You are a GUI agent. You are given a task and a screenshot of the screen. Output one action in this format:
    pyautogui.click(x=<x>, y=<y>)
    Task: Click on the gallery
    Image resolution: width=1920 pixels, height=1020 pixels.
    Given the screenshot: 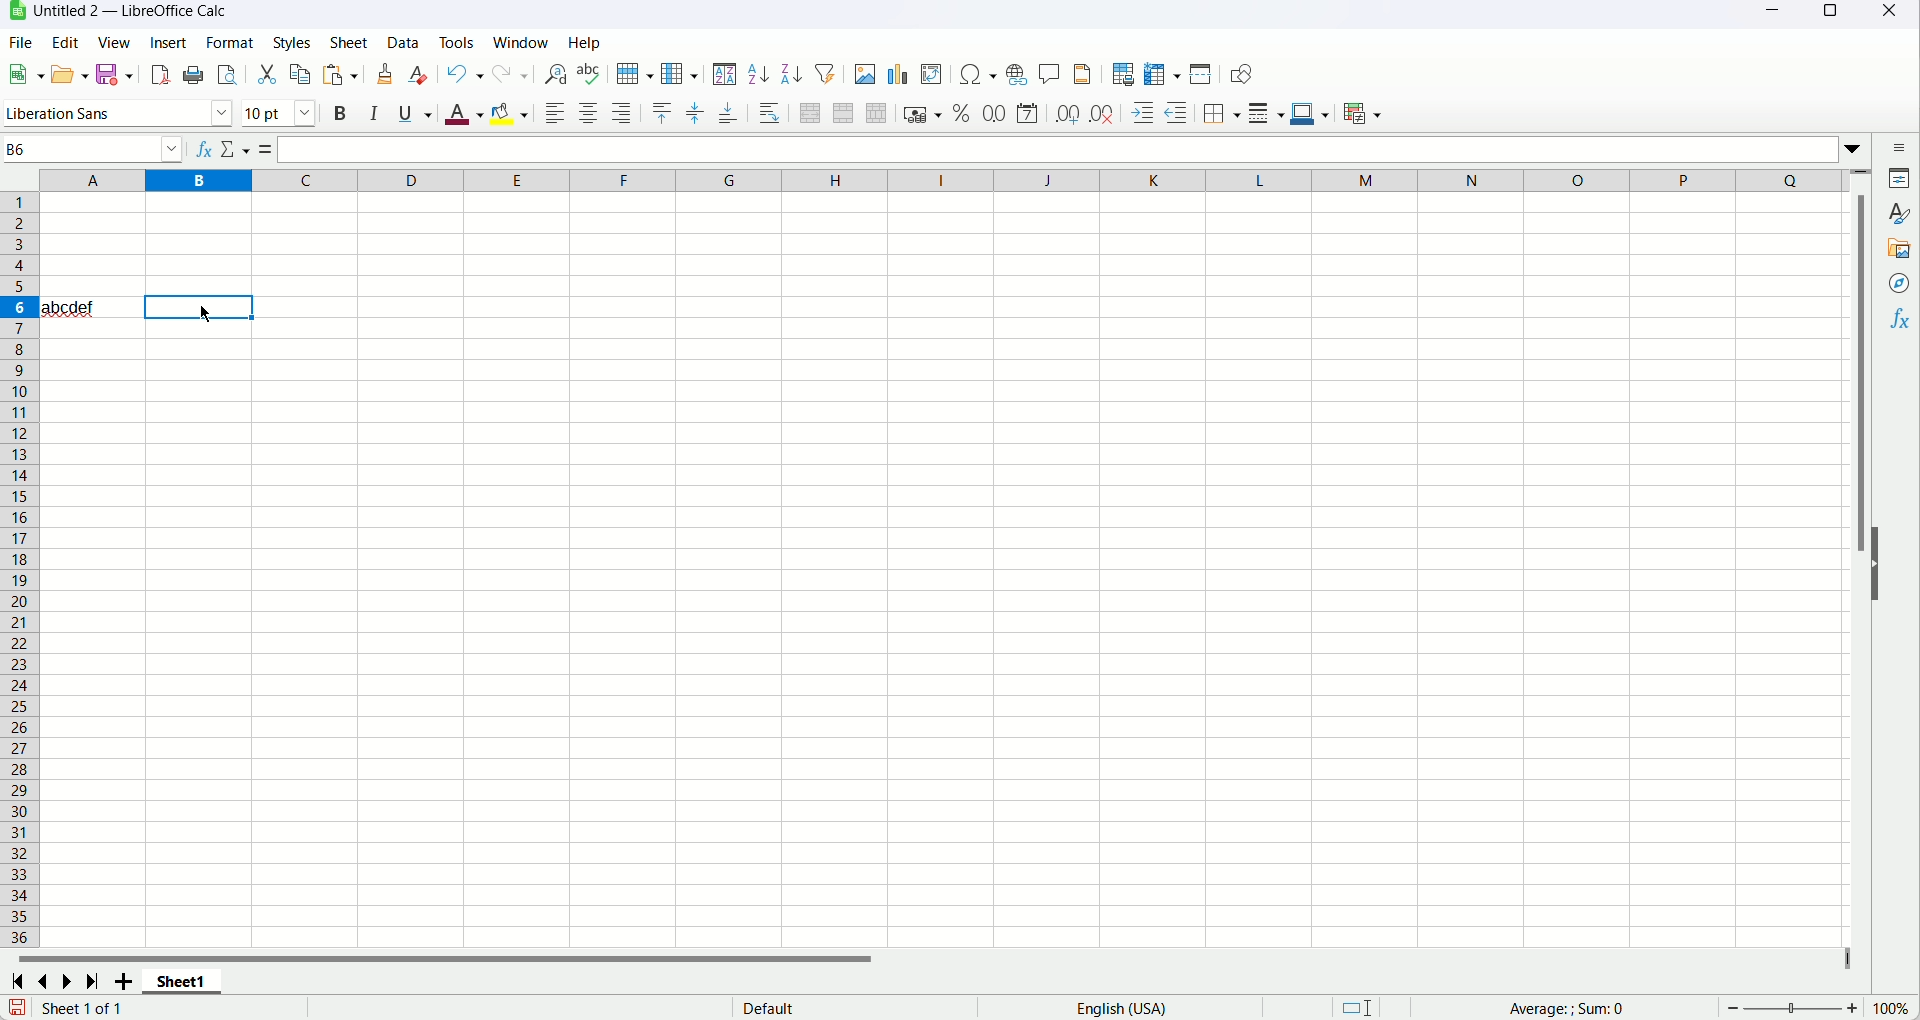 What is the action you would take?
    pyautogui.click(x=1901, y=250)
    